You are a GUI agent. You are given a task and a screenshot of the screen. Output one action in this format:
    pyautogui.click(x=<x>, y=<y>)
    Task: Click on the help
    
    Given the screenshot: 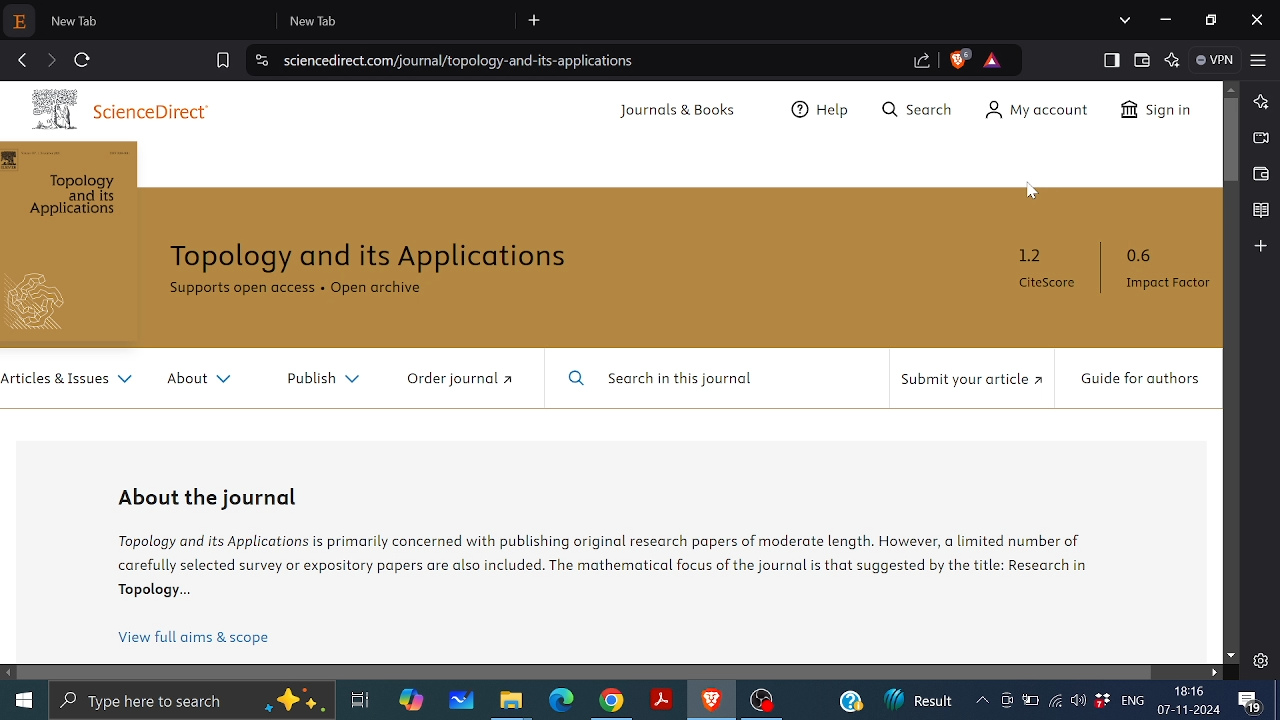 What is the action you would take?
    pyautogui.click(x=848, y=701)
    